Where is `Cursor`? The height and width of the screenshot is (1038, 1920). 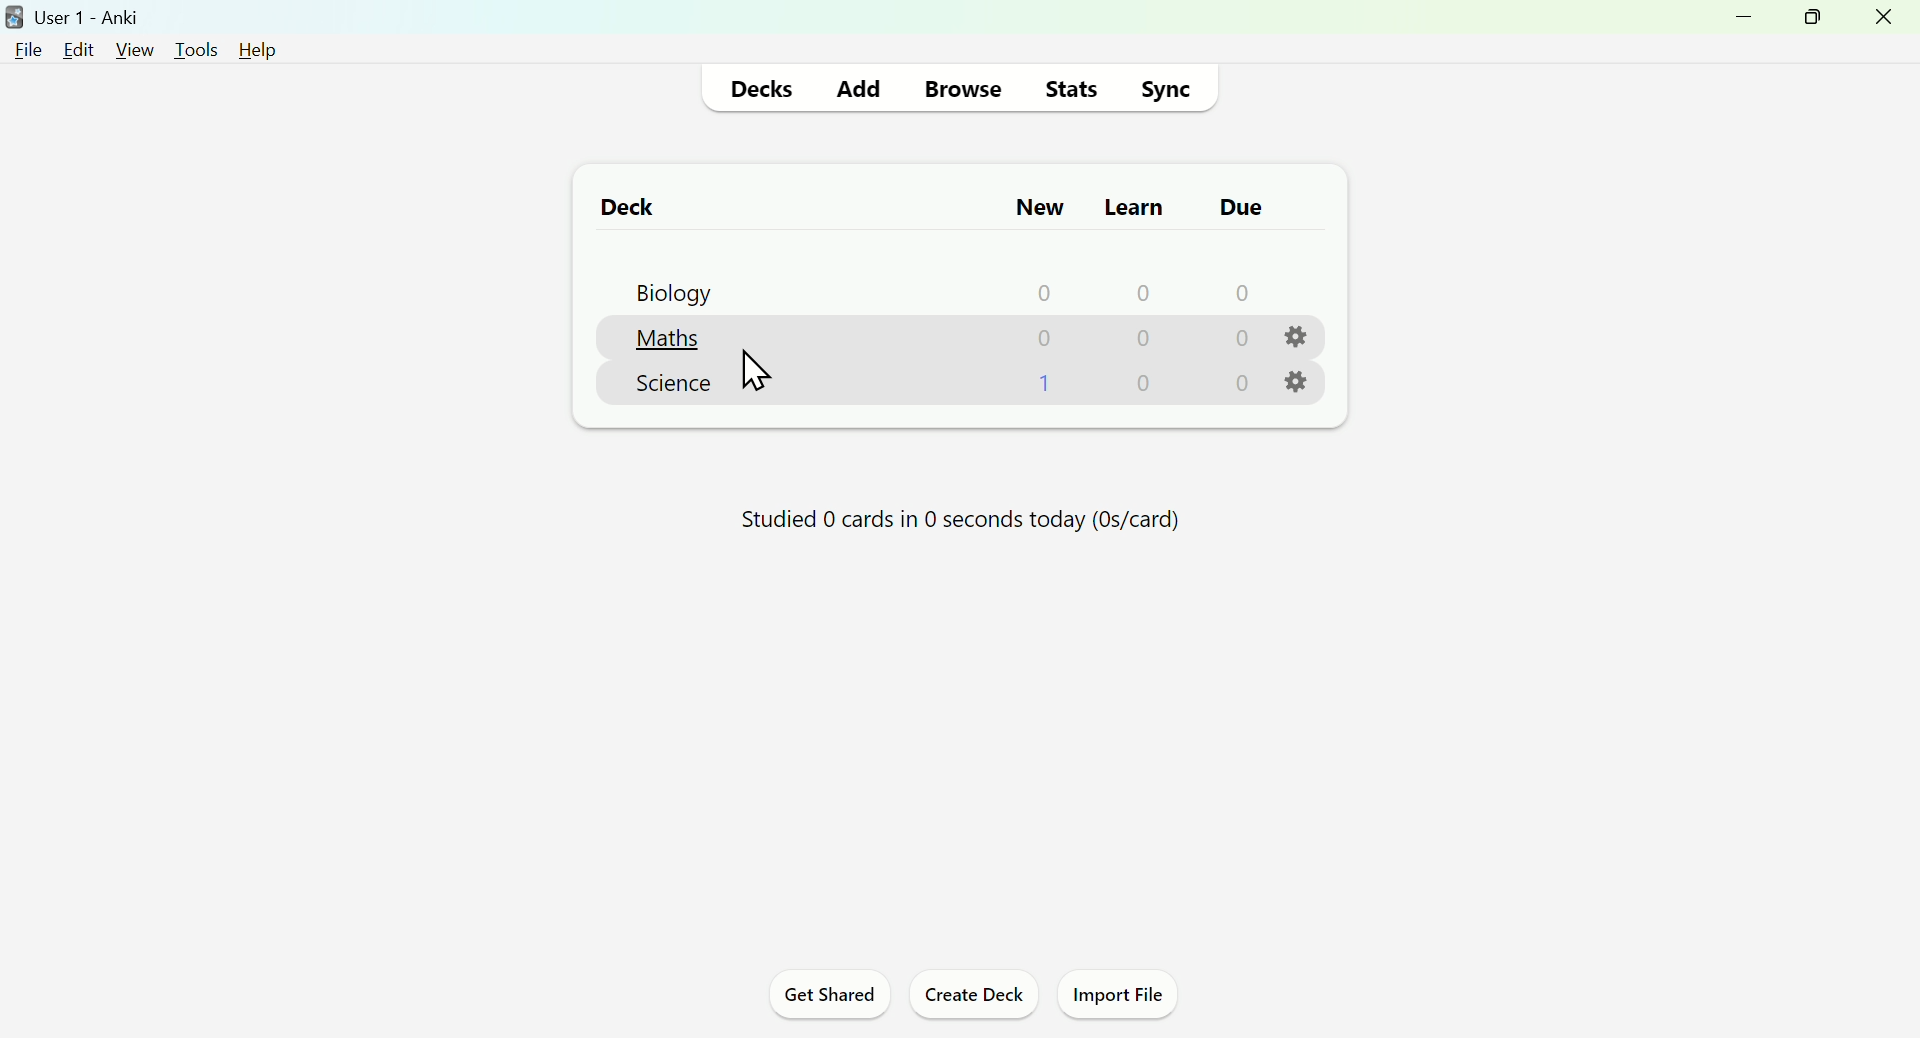
Cursor is located at coordinates (759, 370).